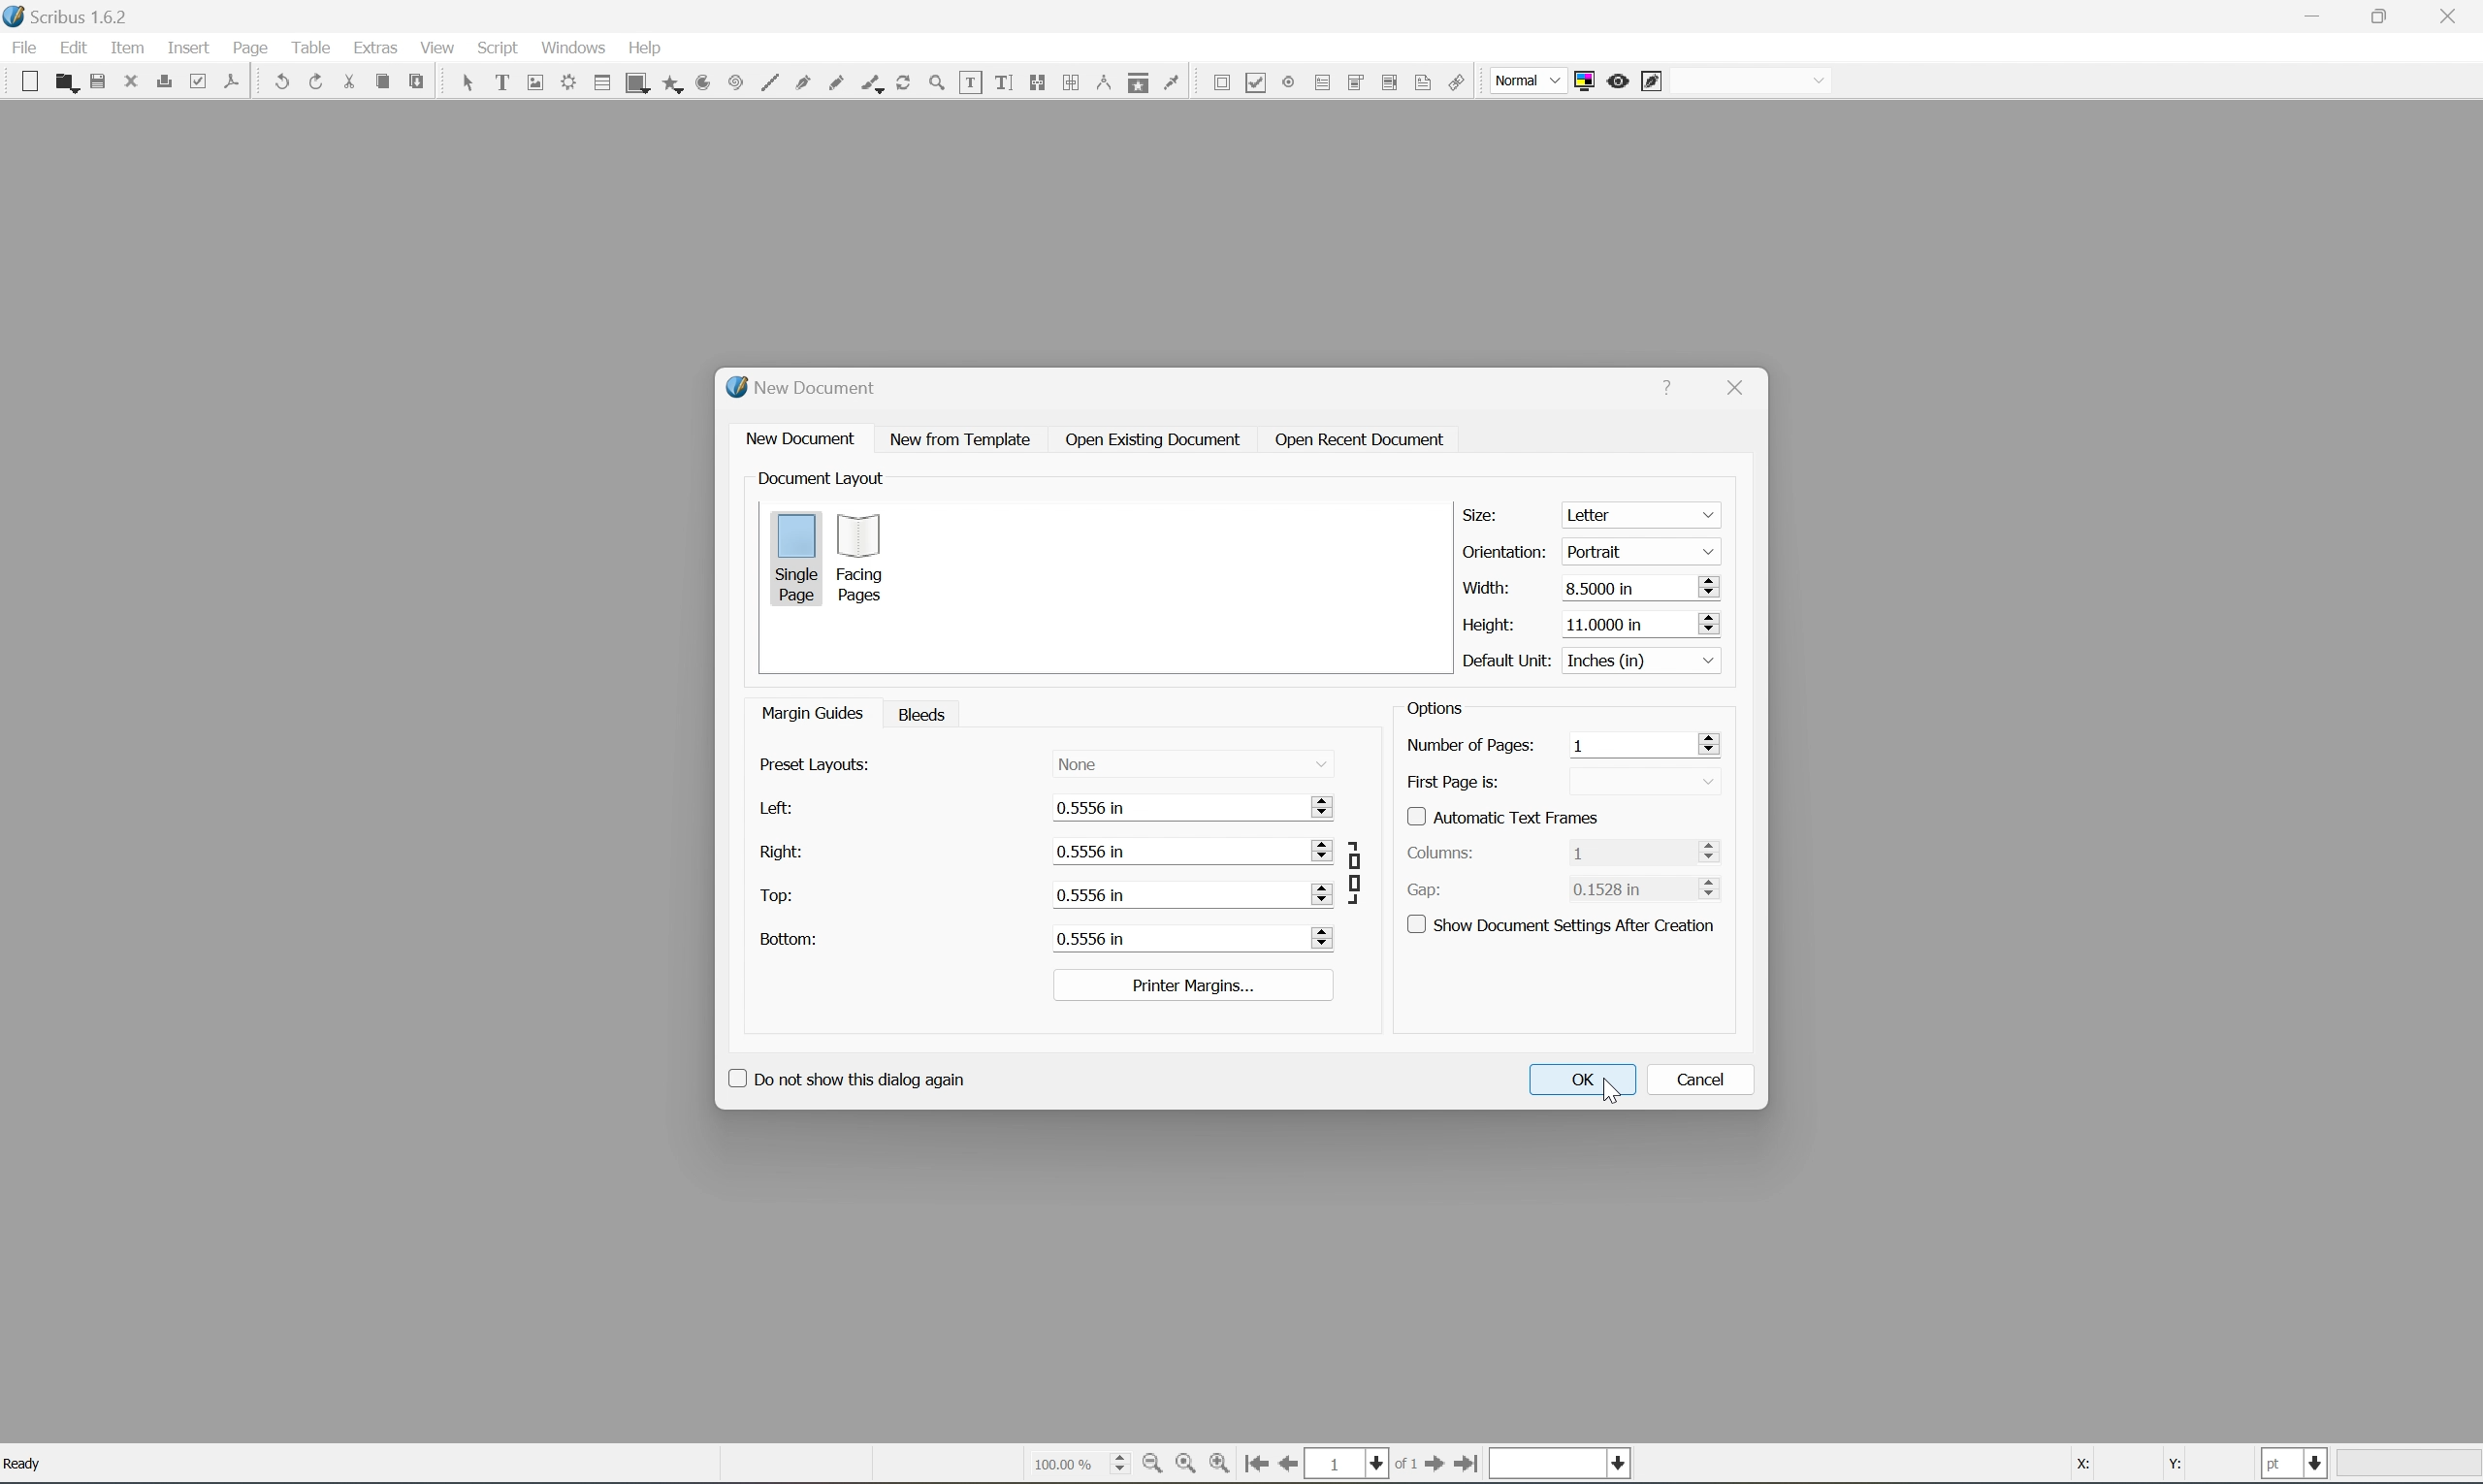 The height and width of the screenshot is (1484, 2483). I want to click on width:, so click(1488, 587).